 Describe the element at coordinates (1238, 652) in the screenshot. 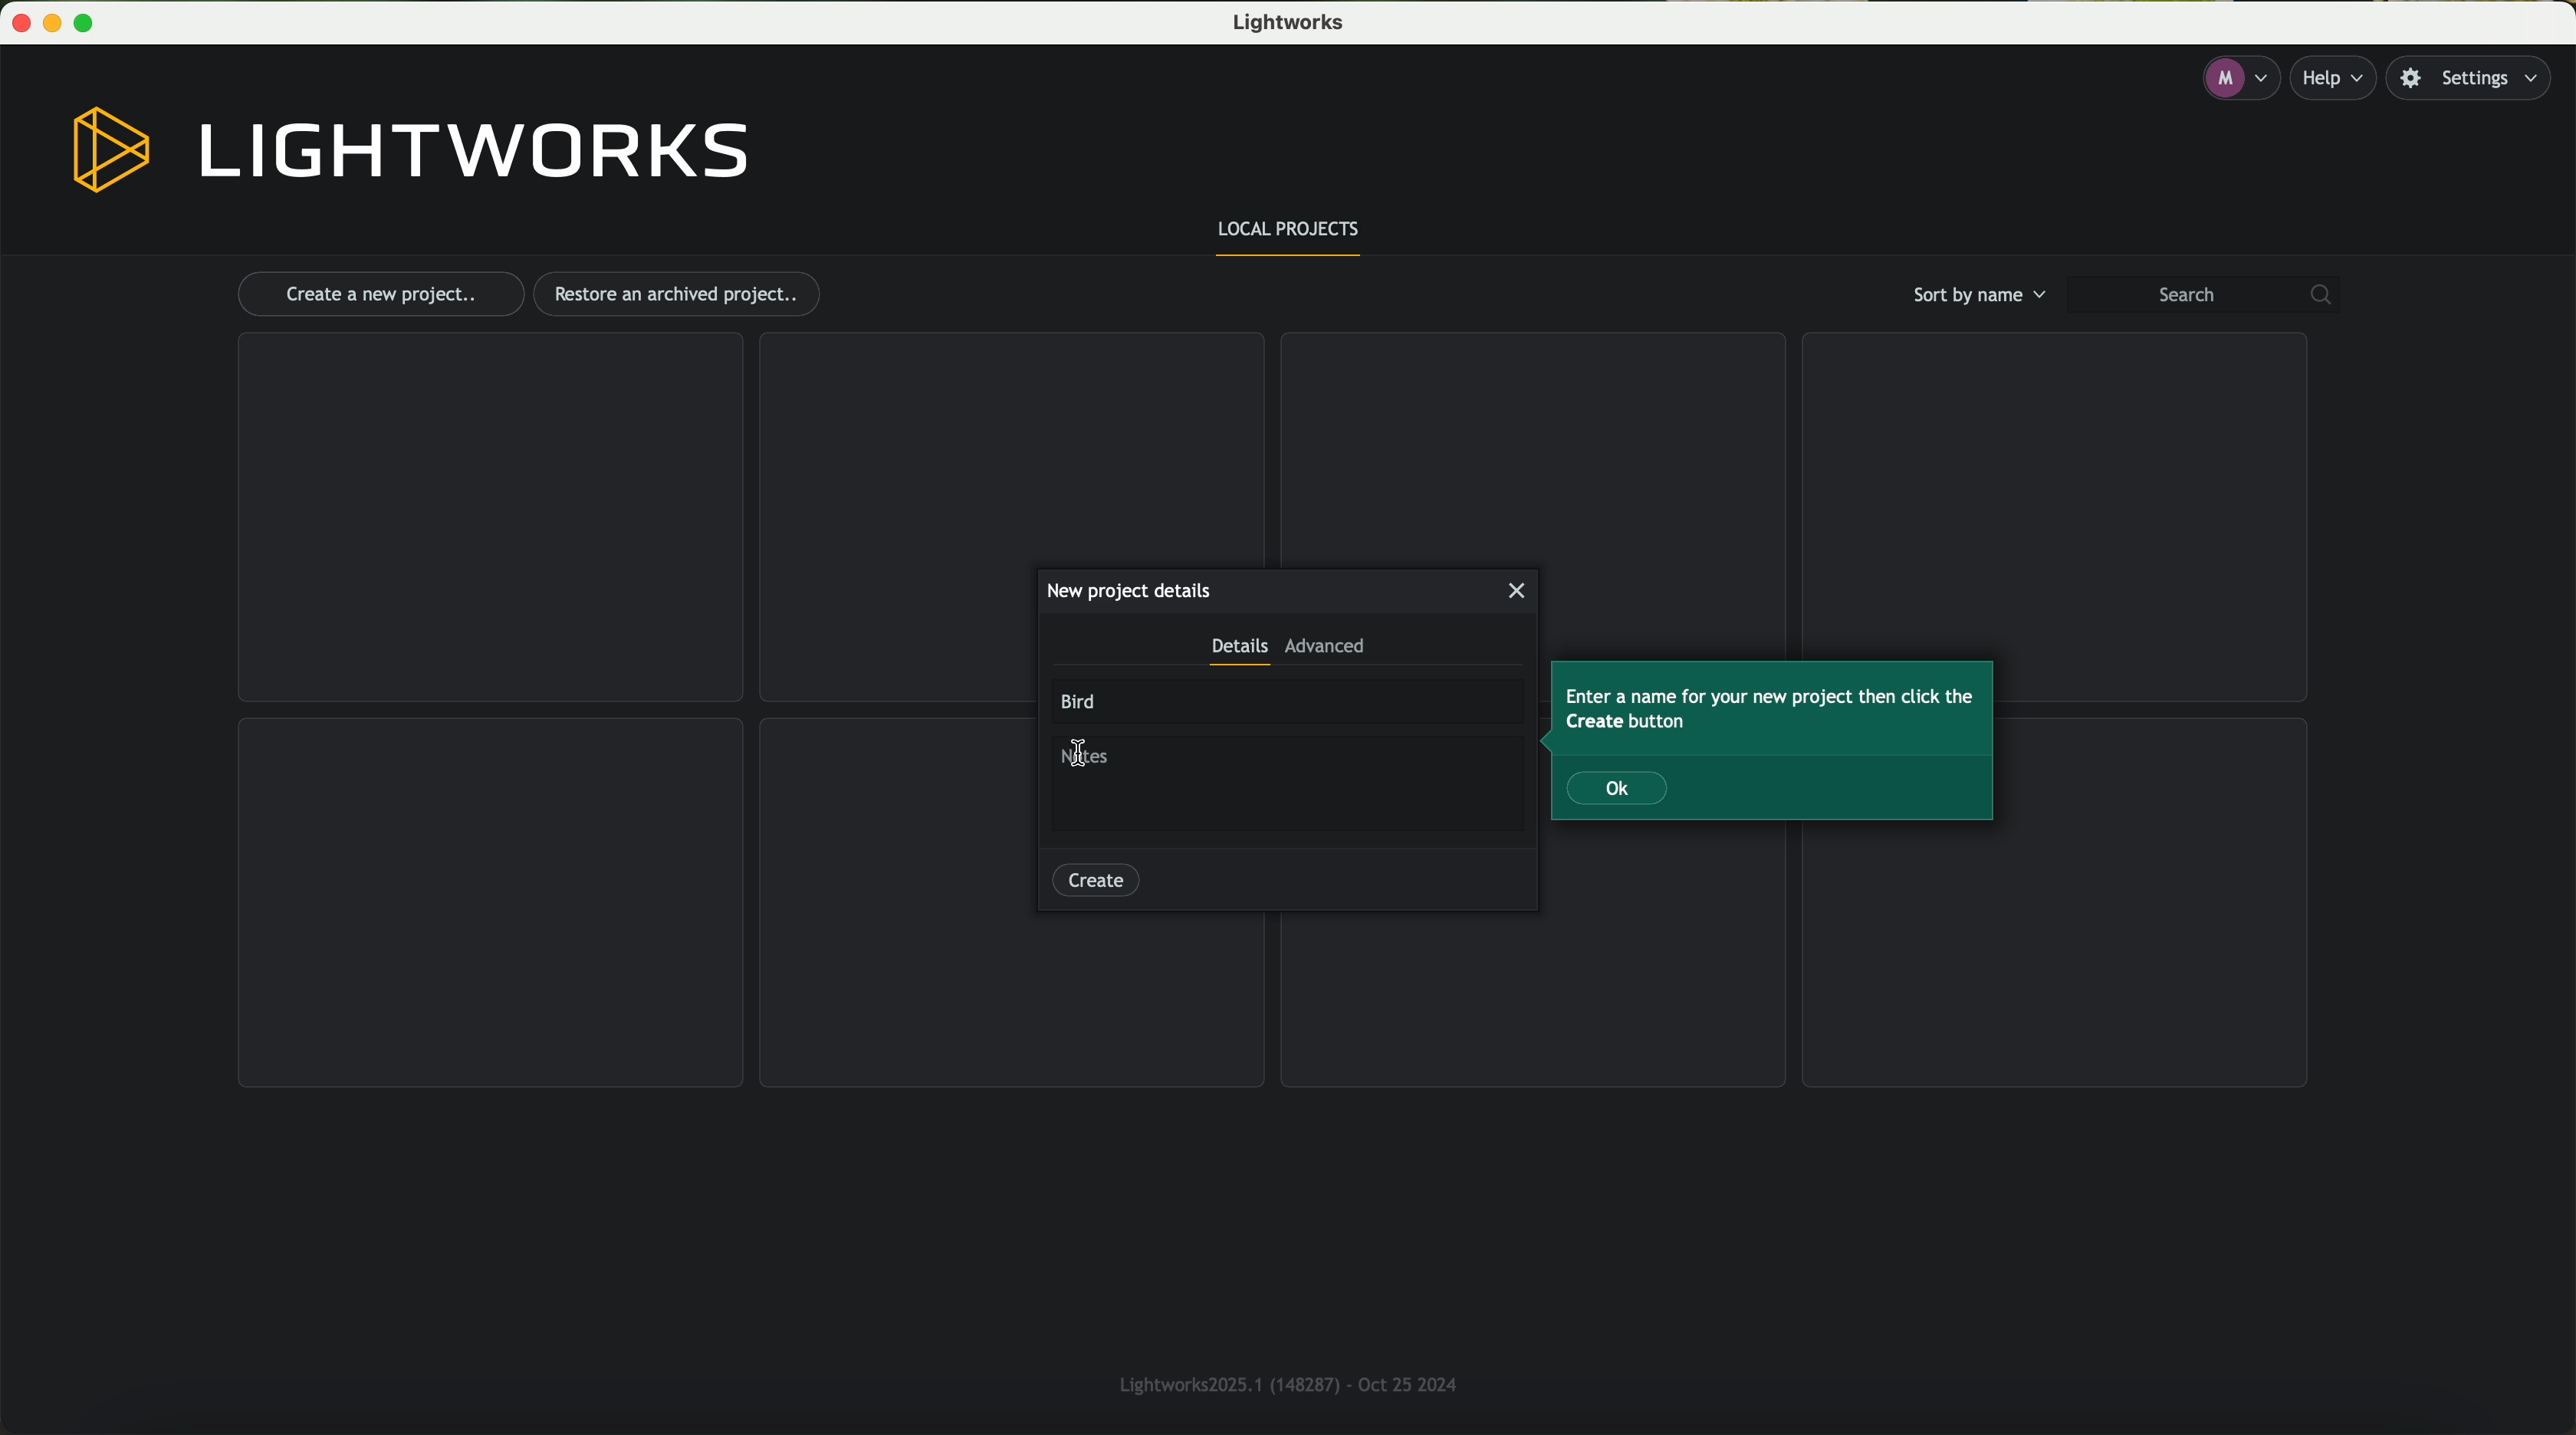

I see `details` at that location.